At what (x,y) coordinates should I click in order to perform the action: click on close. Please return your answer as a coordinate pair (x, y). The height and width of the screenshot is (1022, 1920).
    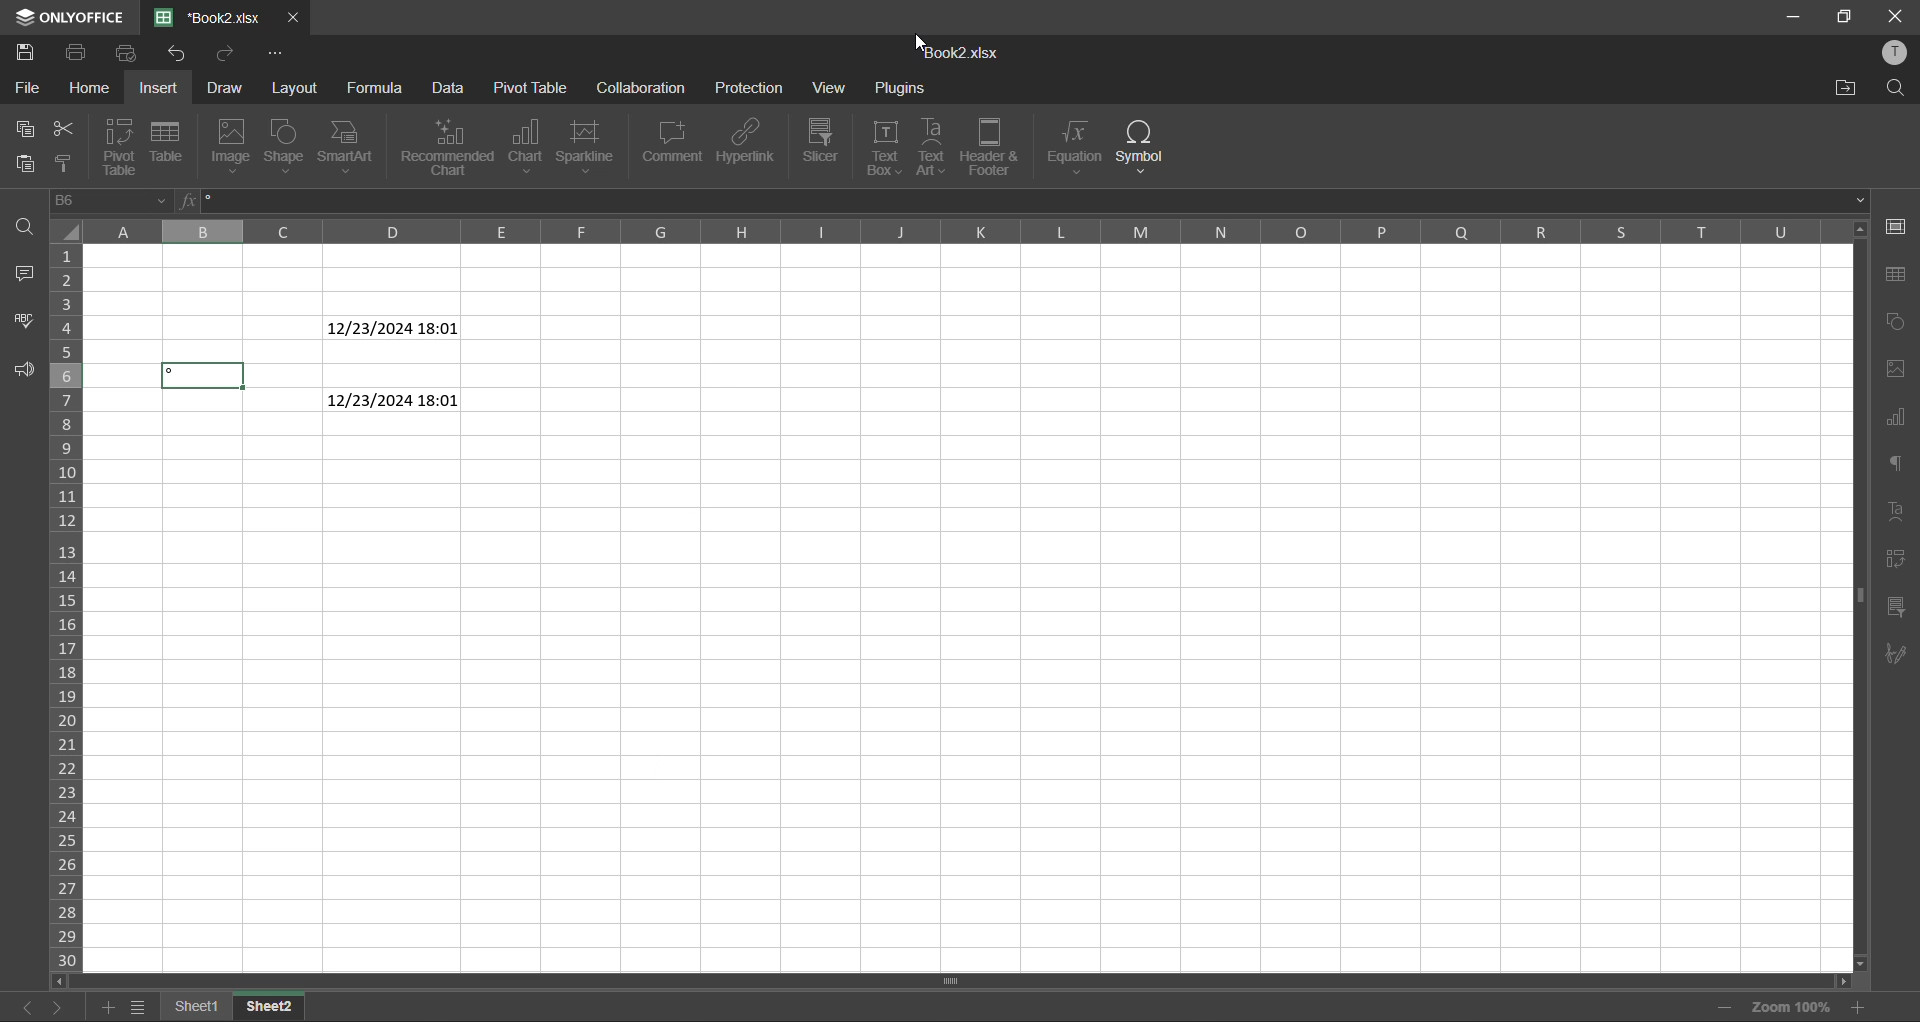
    Looking at the image, I should click on (294, 16).